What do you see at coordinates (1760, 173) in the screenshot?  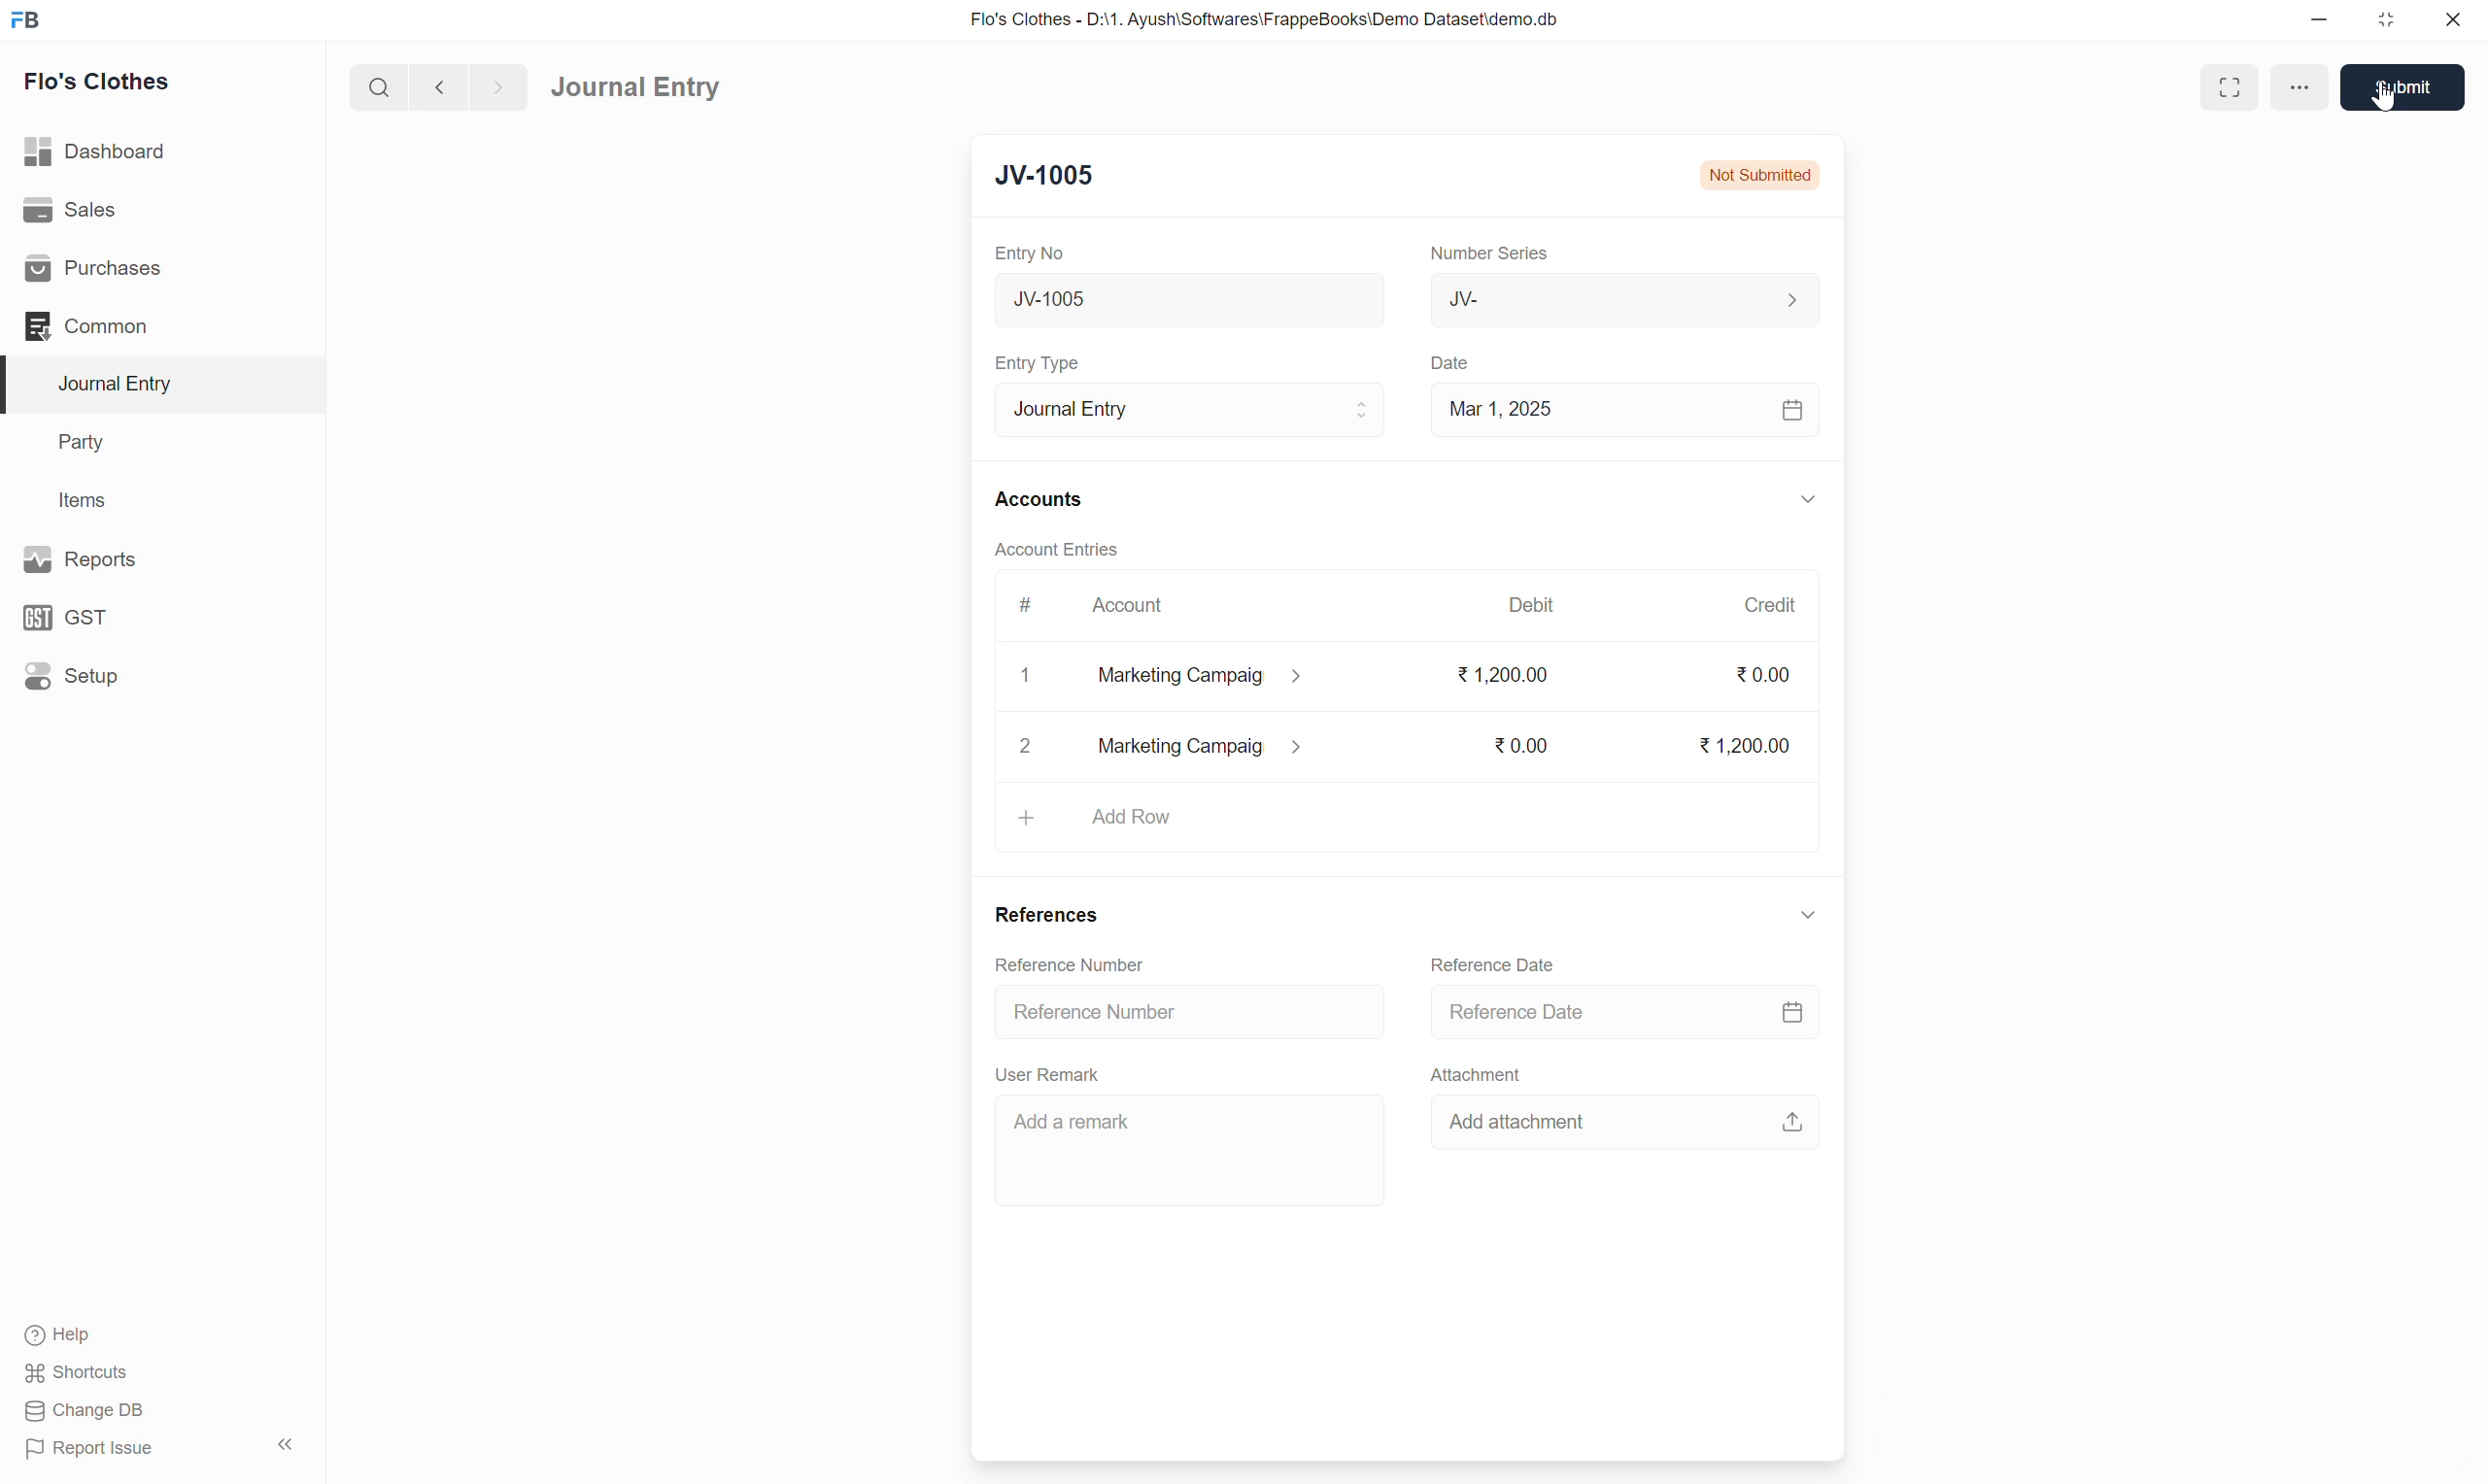 I see `not submitted` at bounding box center [1760, 173].